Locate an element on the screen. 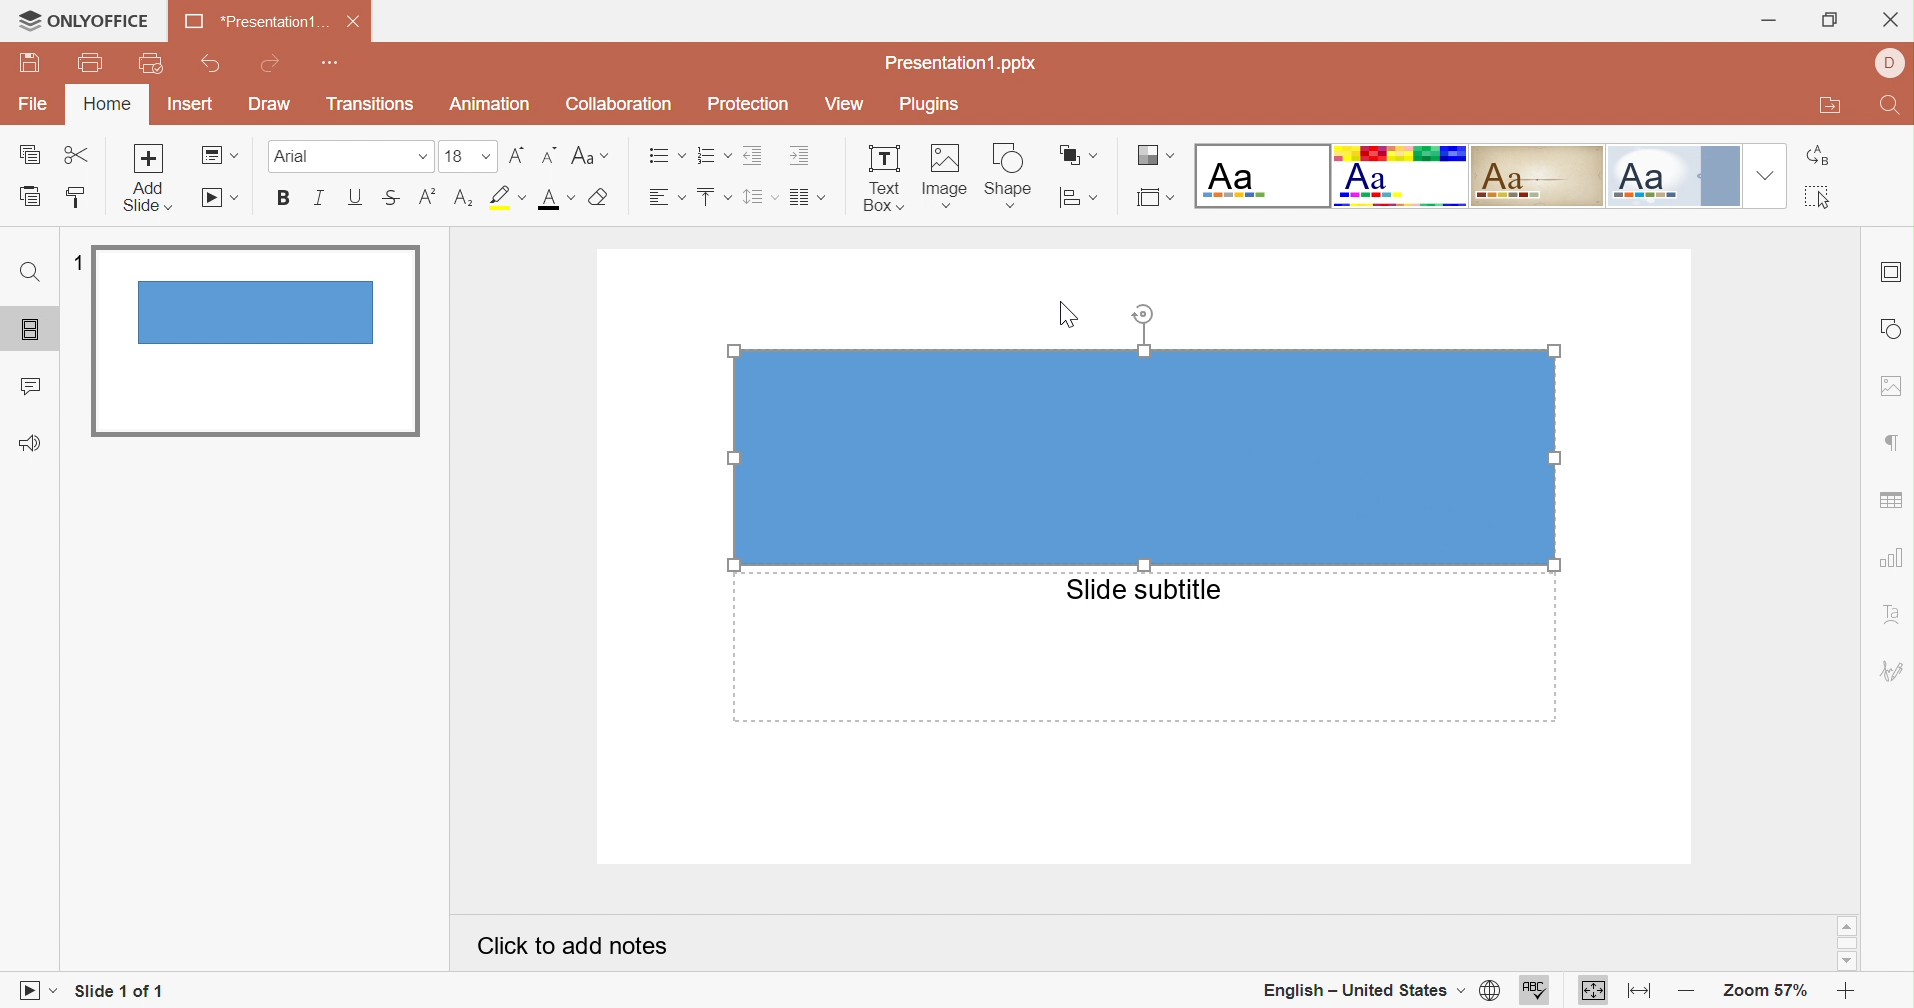 This screenshot has height=1008, width=1914. Open file location is located at coordinates (1830, 107).